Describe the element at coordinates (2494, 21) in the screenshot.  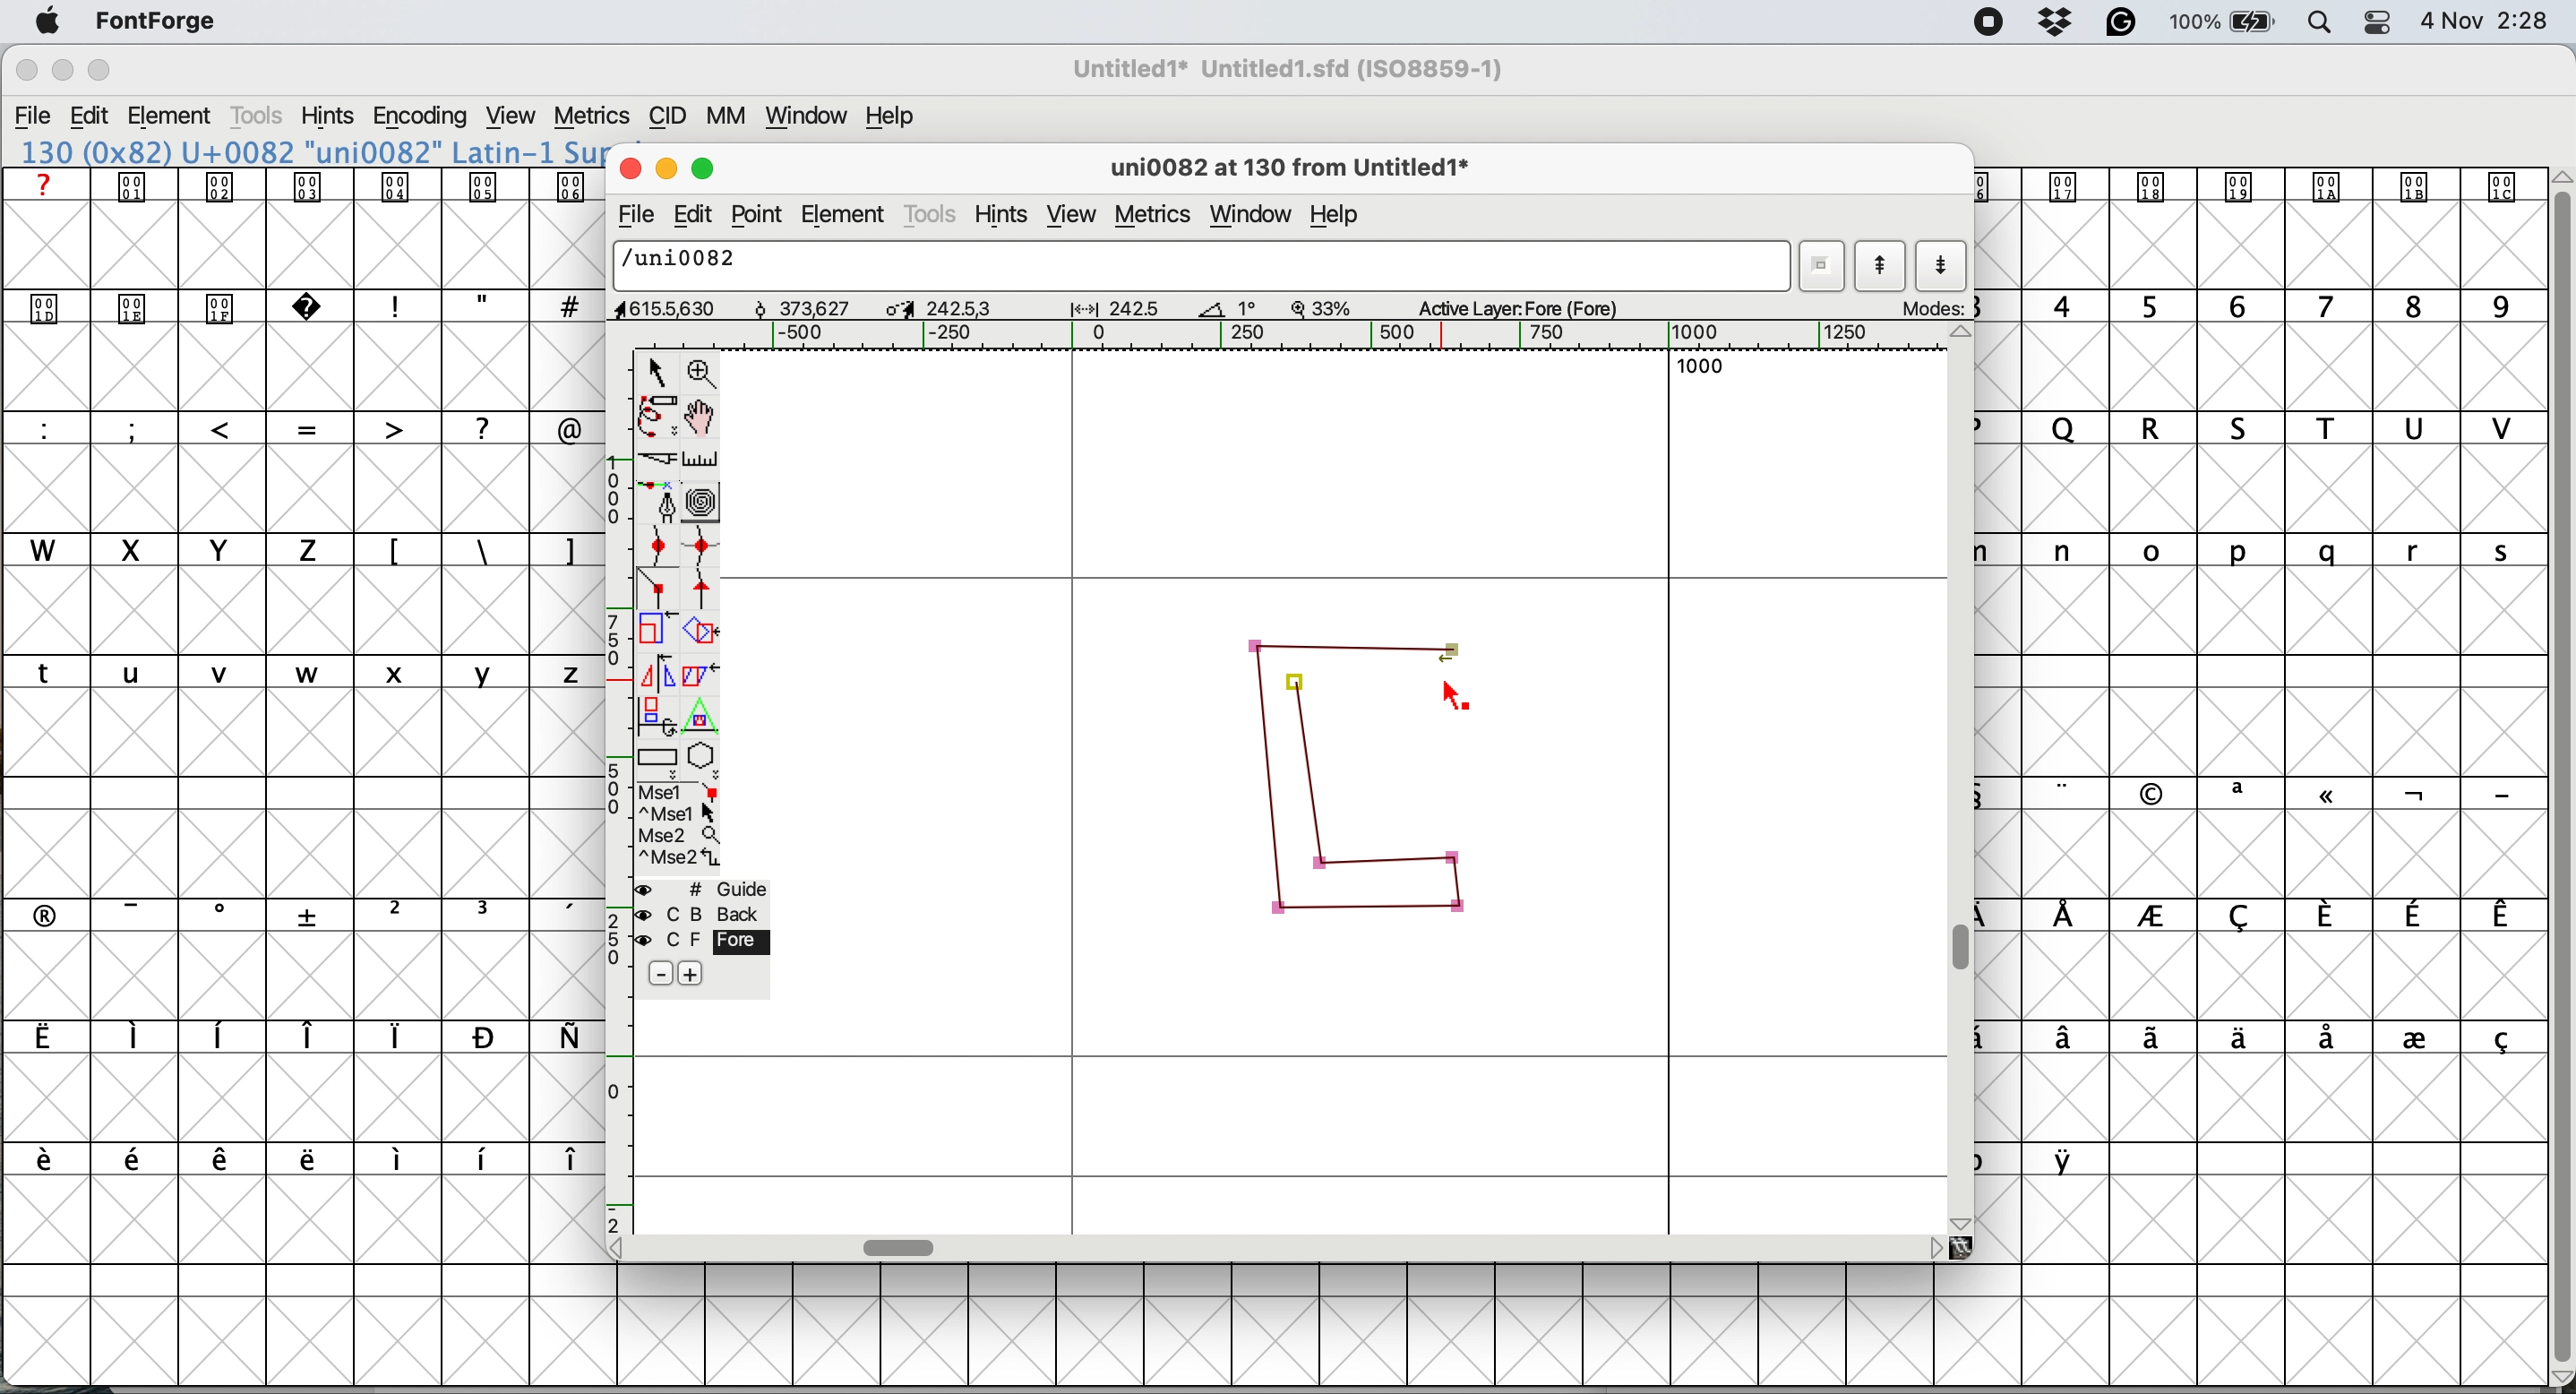
I see `Date and Time` at that location.